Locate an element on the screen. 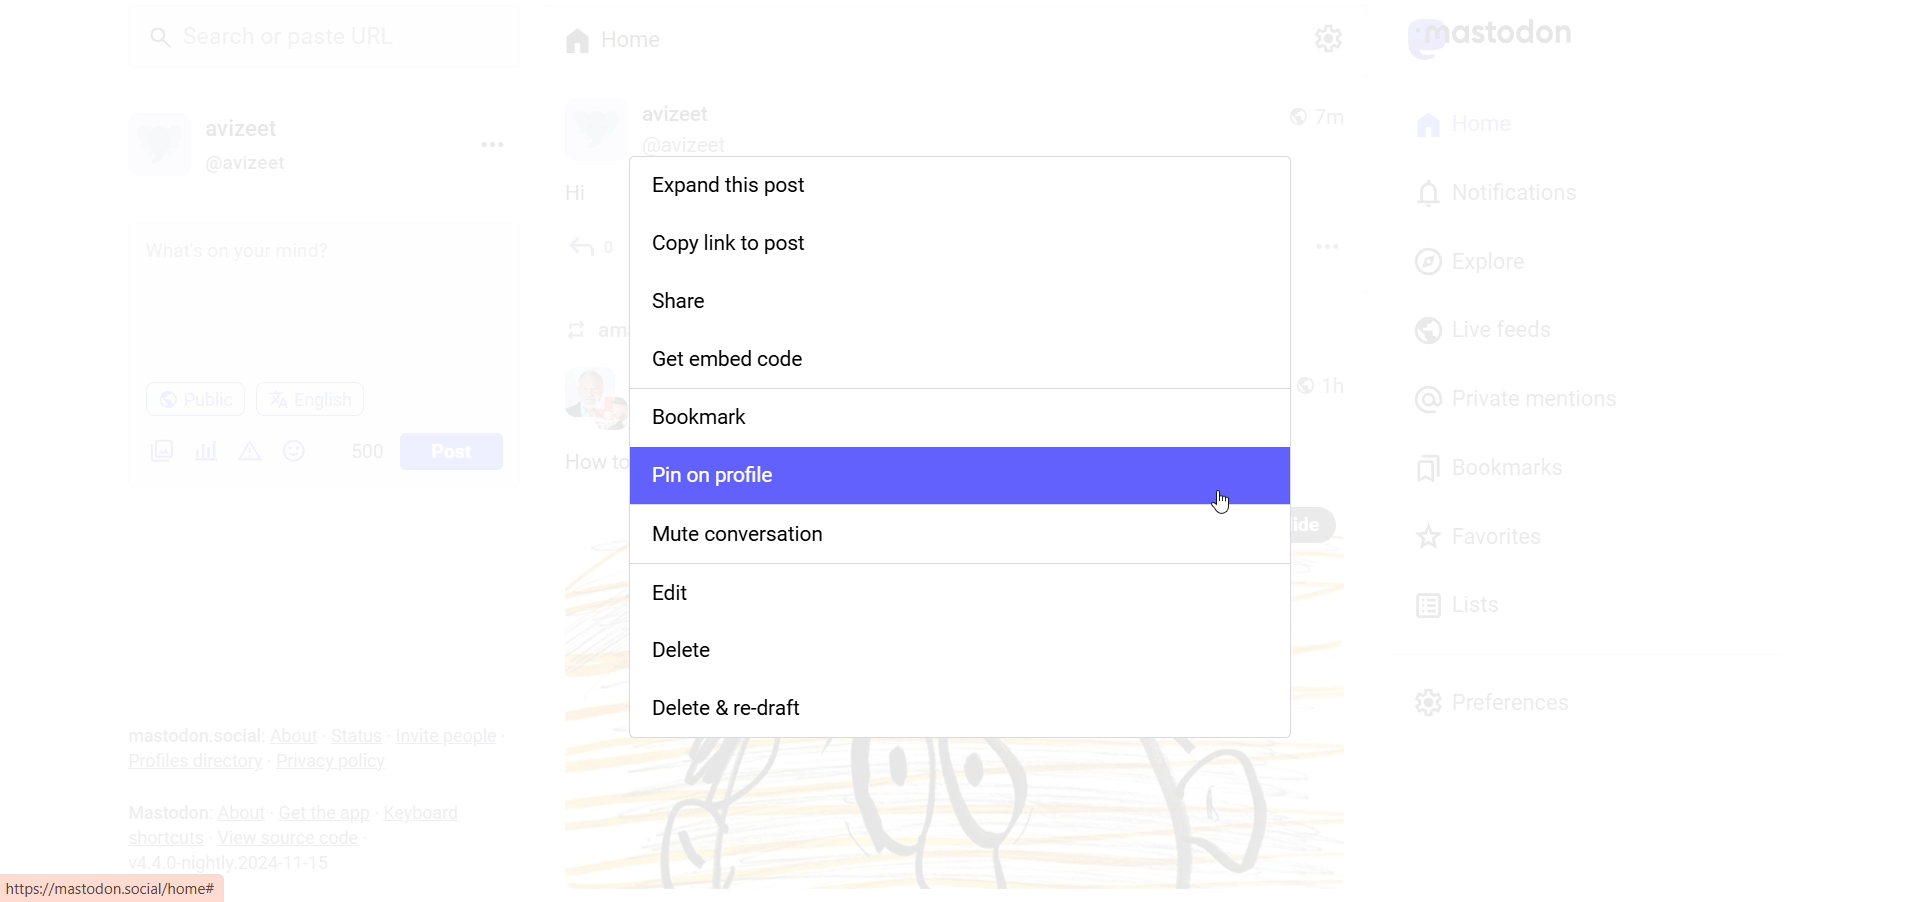 The image size is (1920, 902). Notification is located at coordinates (1495, 194).